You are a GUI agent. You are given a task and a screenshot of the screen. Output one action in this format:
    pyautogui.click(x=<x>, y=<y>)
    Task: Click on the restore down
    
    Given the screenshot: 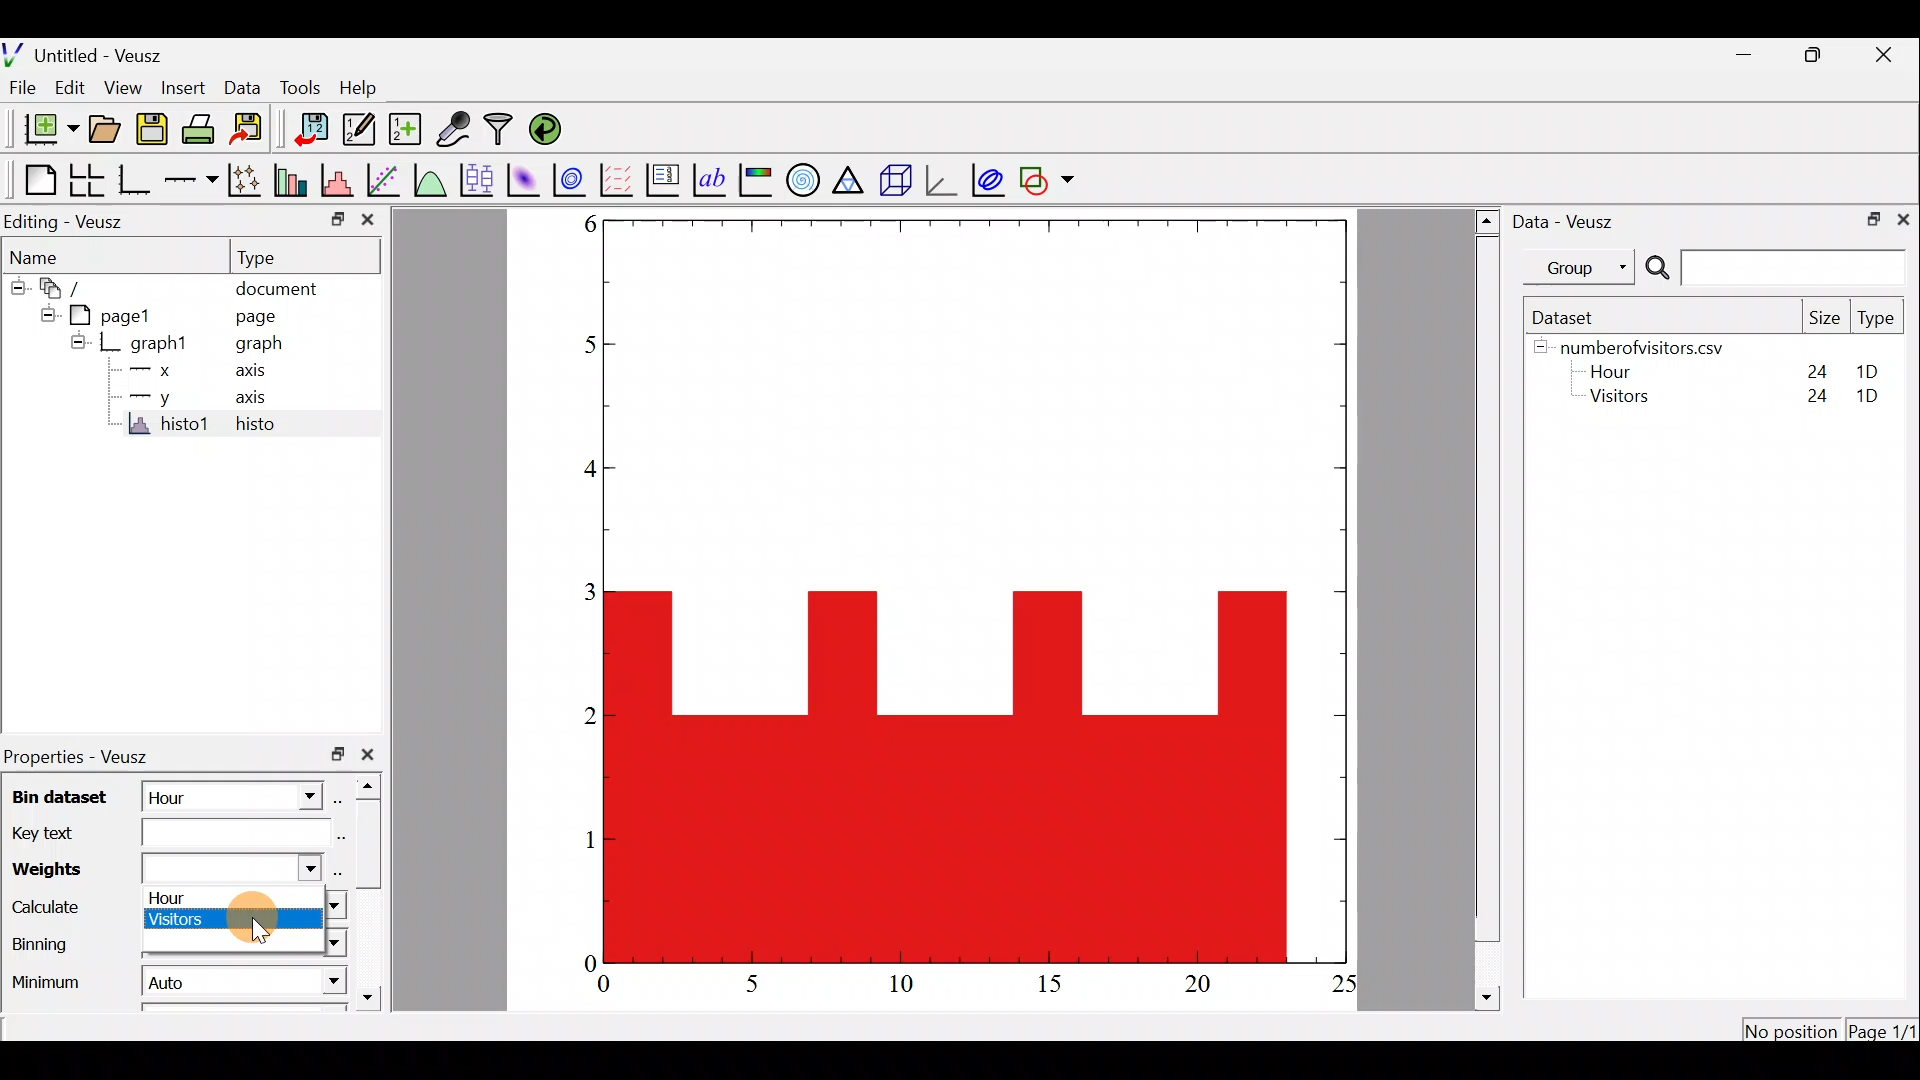 What is the action you would take?
    pyautogui.click(x=1818, y=58)
    